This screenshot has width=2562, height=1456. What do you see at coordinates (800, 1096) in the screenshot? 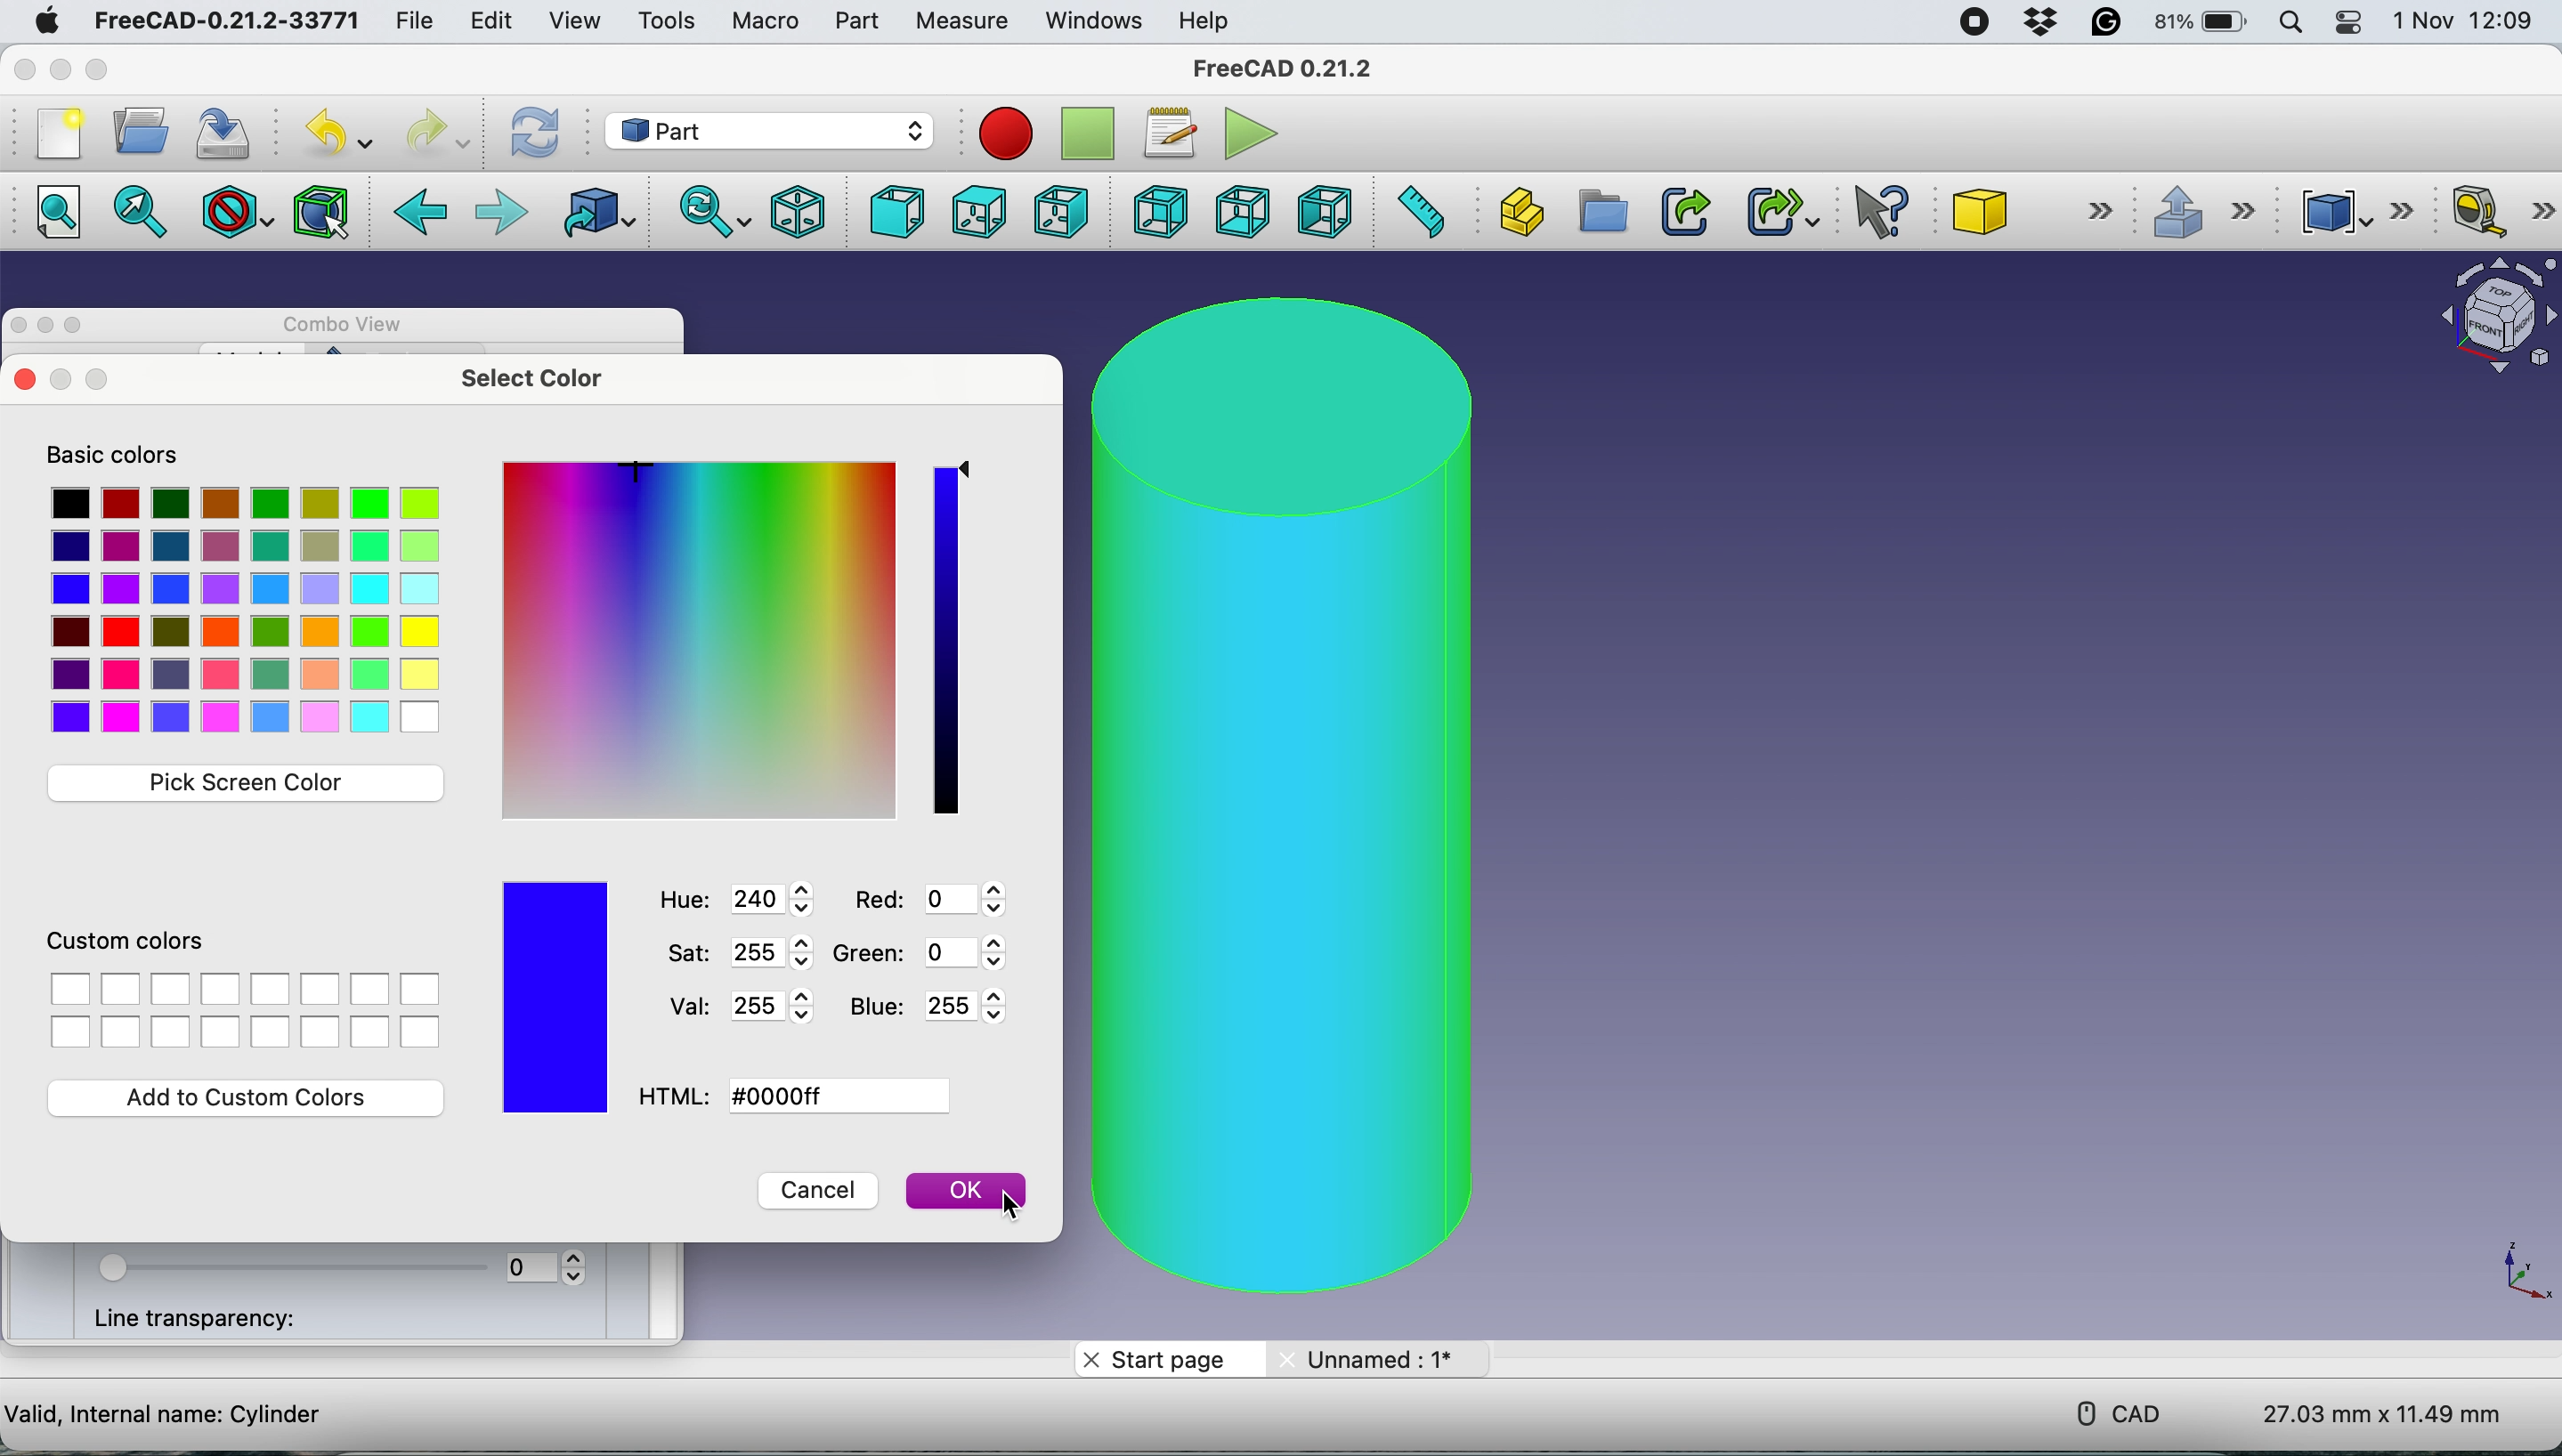
I see `html` at bounding box center [800, 1096].